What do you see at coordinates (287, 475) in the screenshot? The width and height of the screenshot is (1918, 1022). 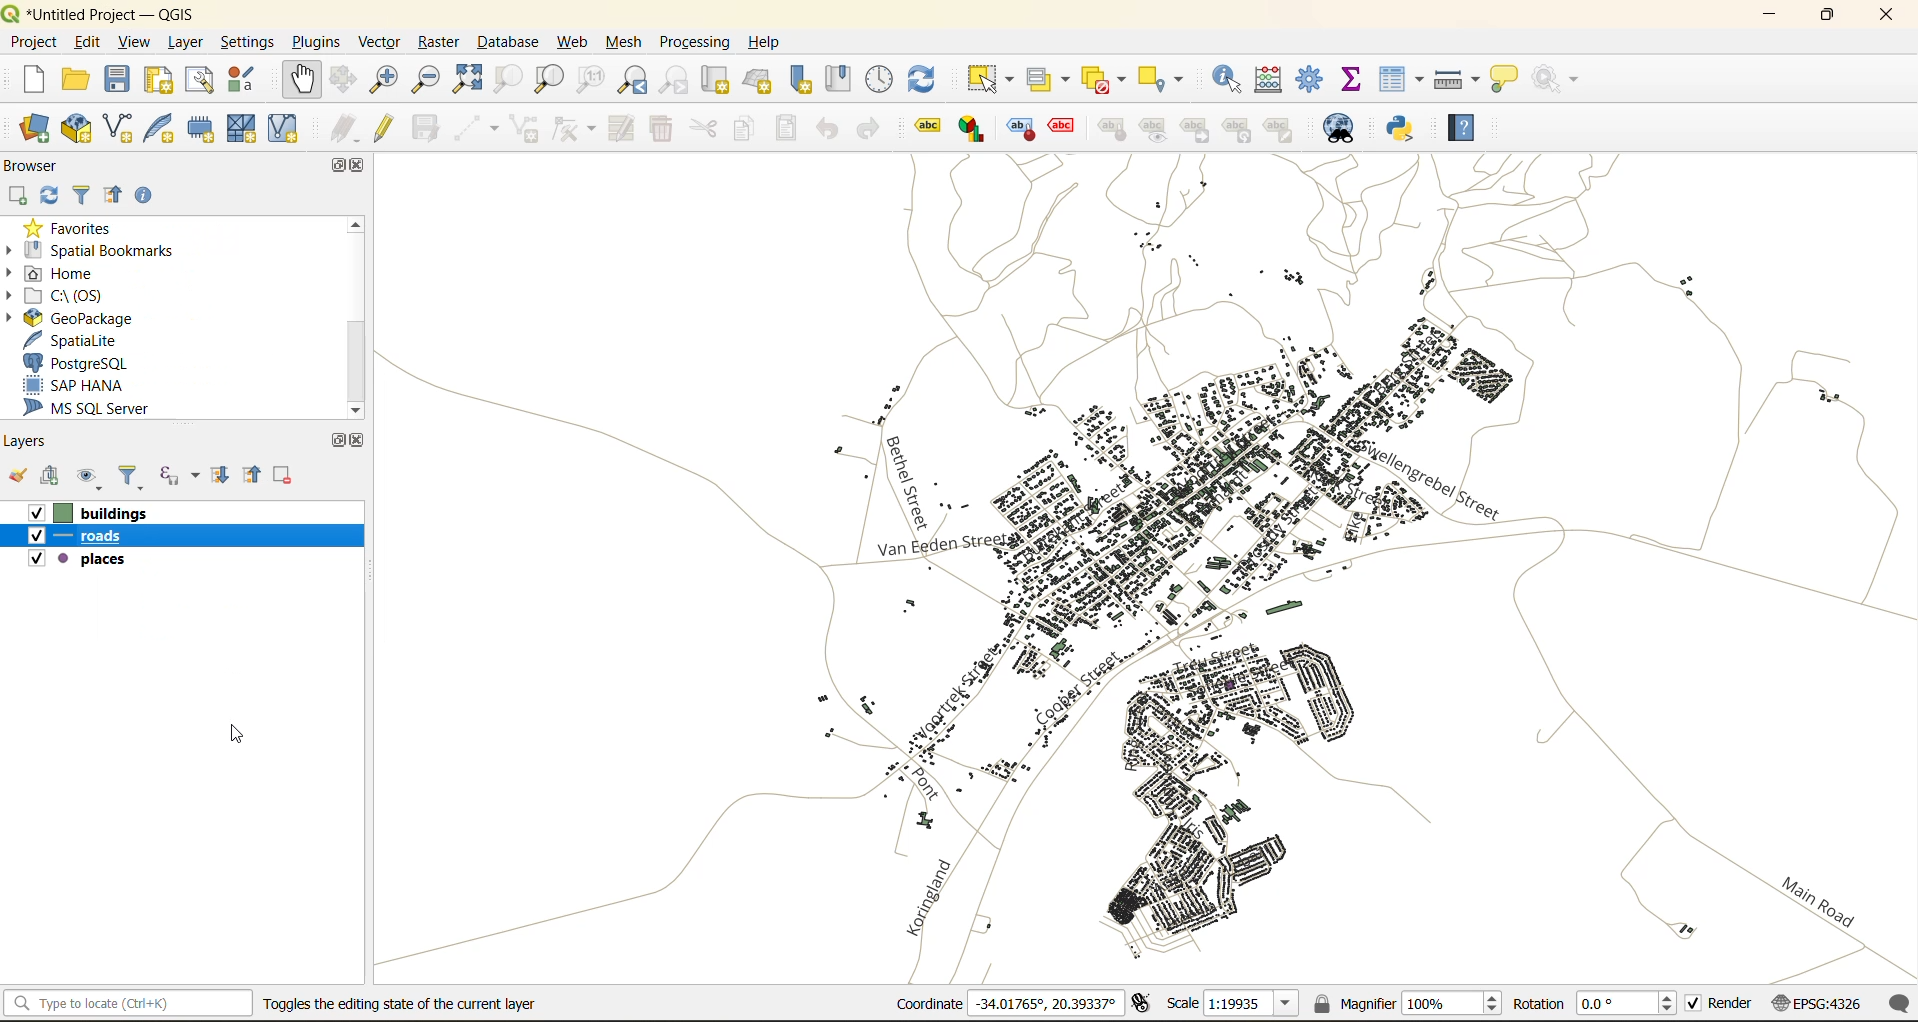 I see `remove` at bounding box center [287, 475].